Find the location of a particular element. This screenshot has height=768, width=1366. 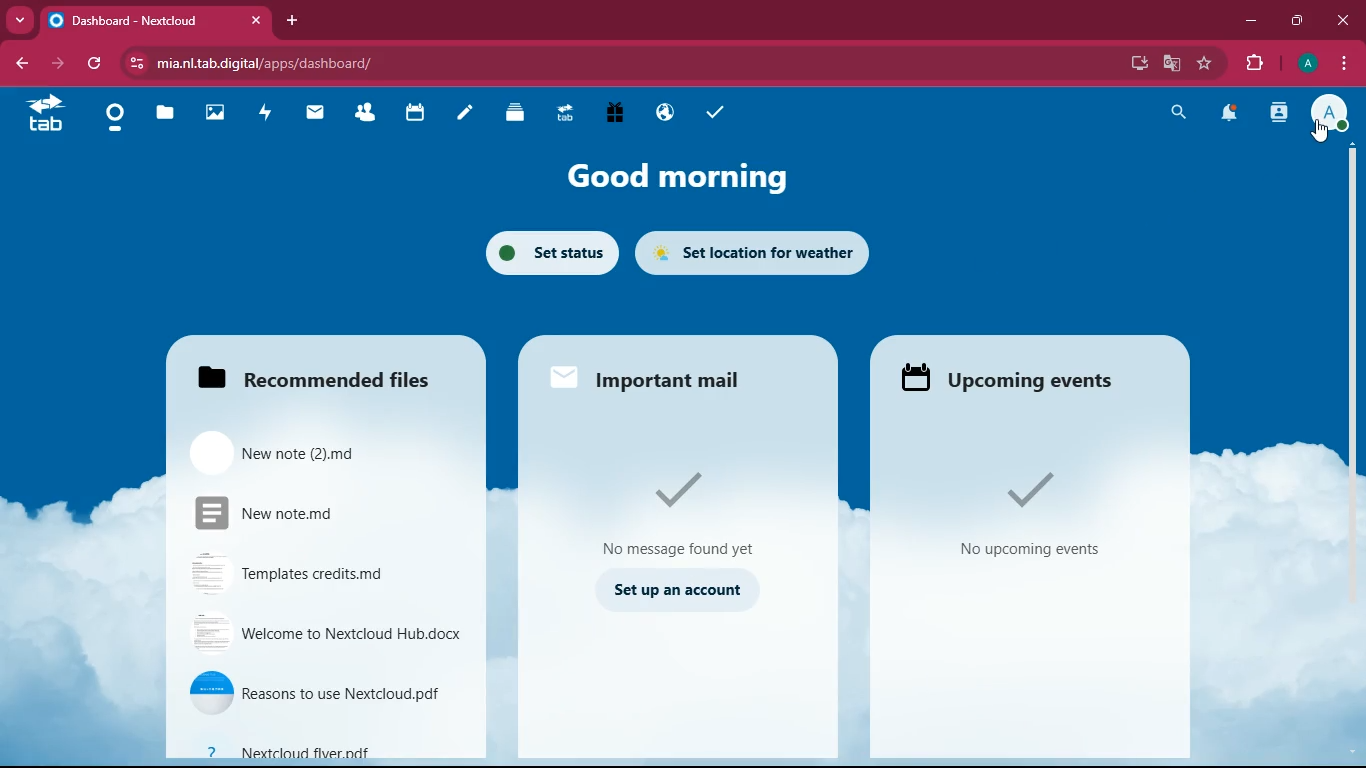

favourite is located at coordinates (1205, 63).